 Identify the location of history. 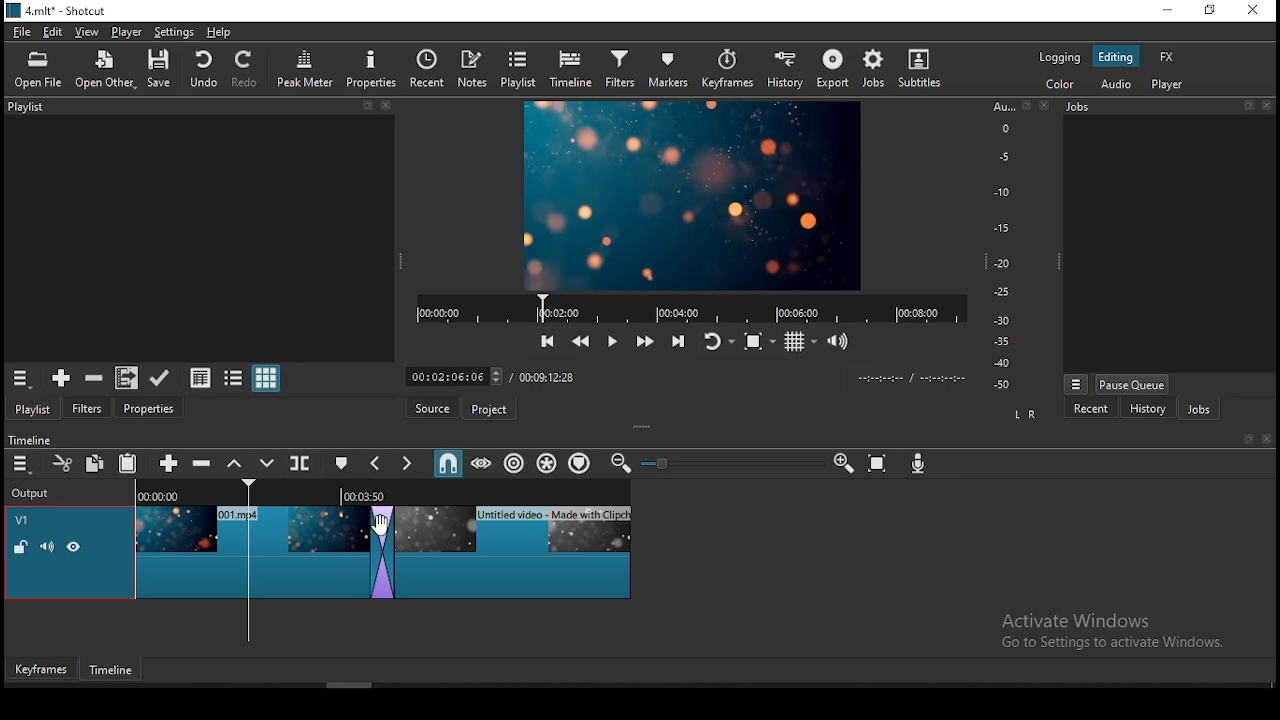
(1148, 408).